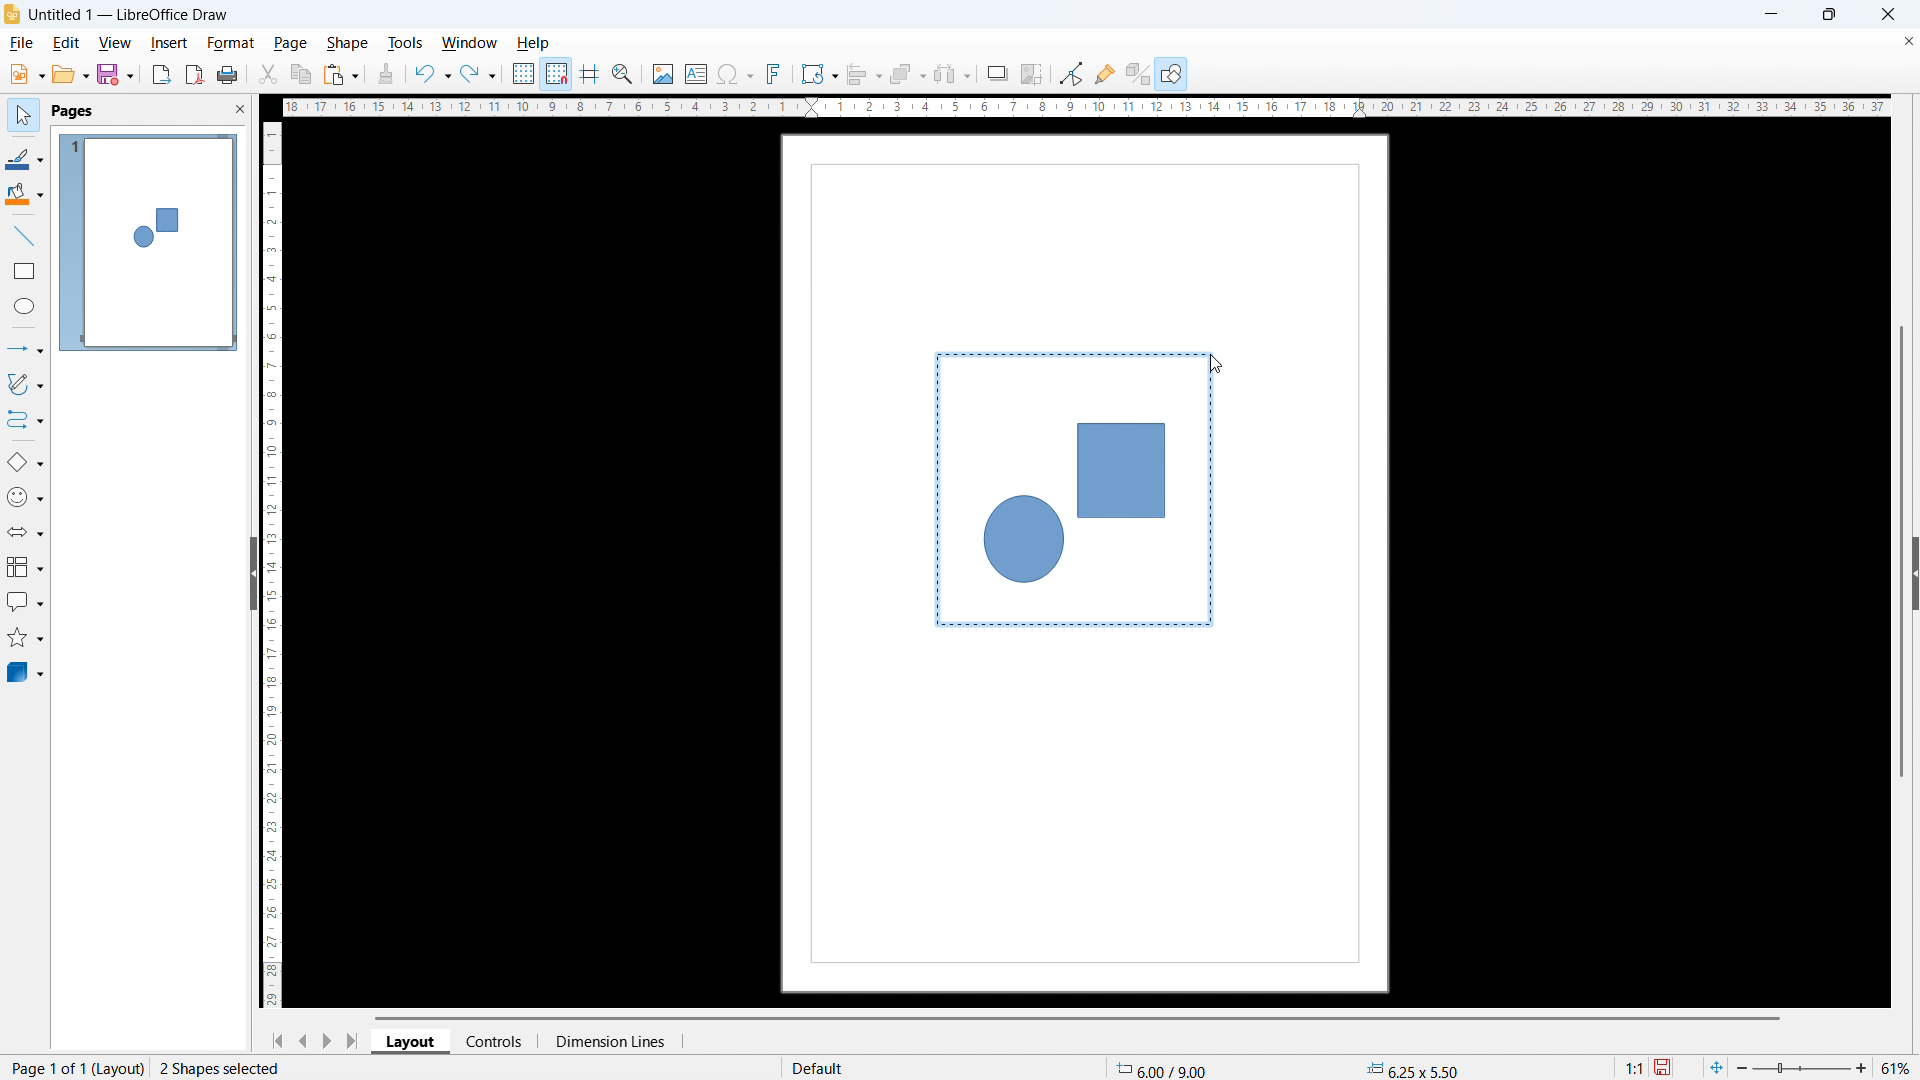 This screenshot has height=1080, width=1920. I want to click on cursor, so click(1214, 366).